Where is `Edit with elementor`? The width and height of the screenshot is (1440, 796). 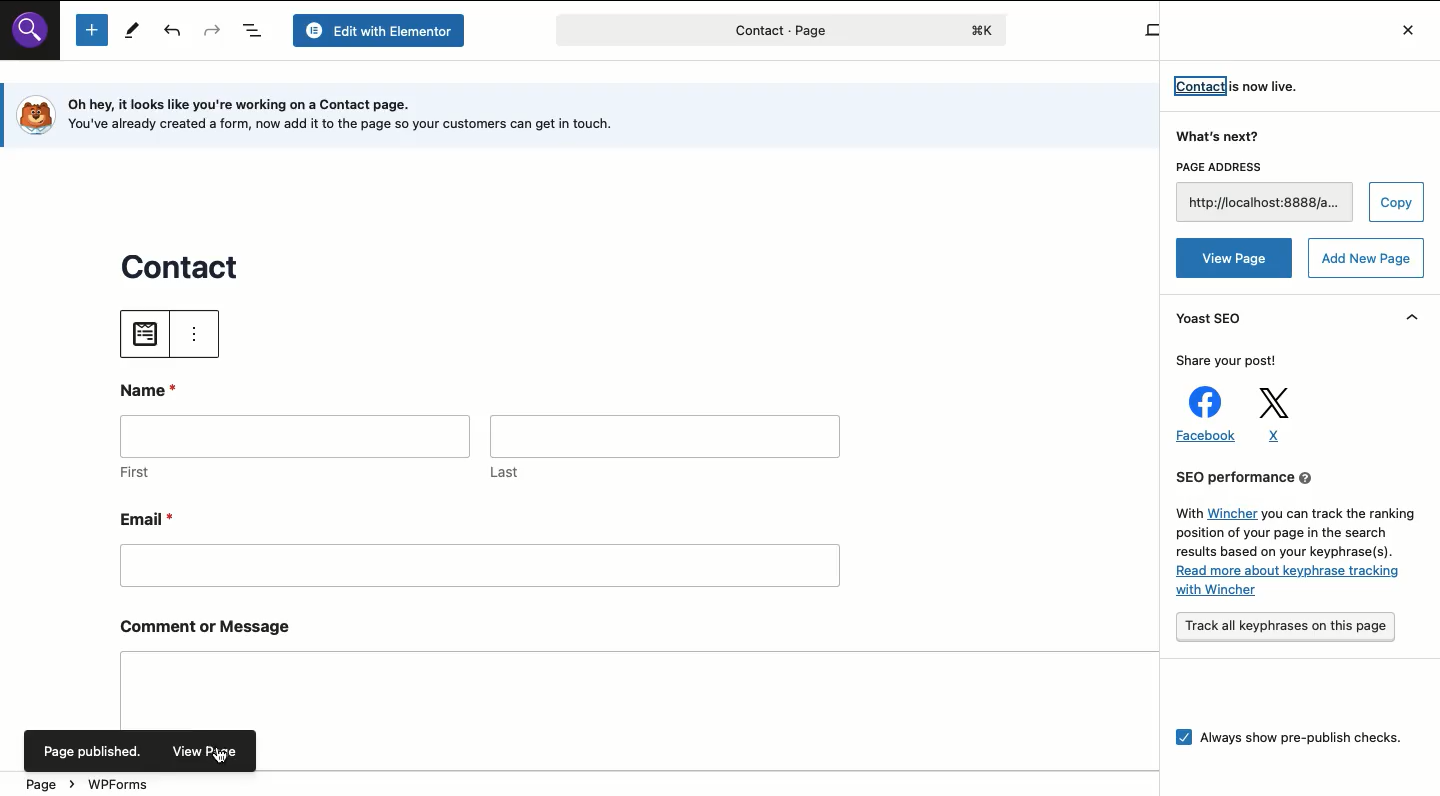
Edit with elementor is located at coordinates (382, 30).